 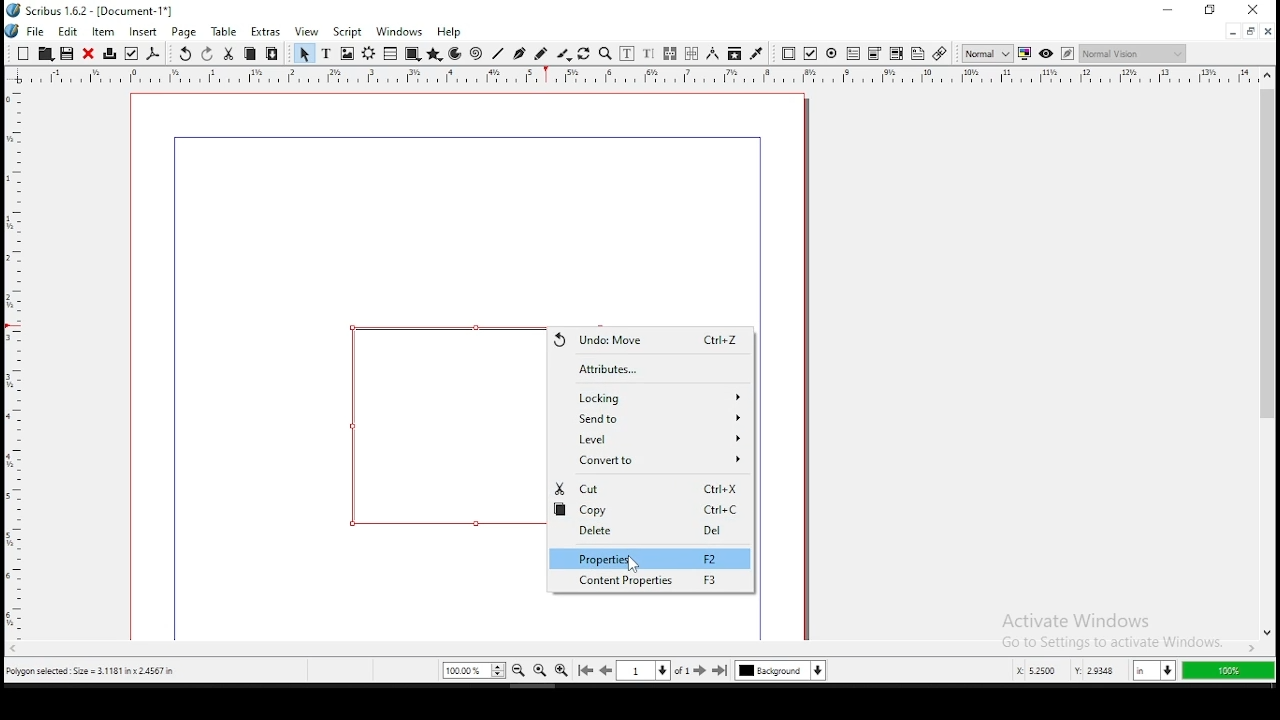 What do you see at coordinates (1024, 54) in the screenshot?
I see `toggle color management system` at bounding box center [1024, 54].